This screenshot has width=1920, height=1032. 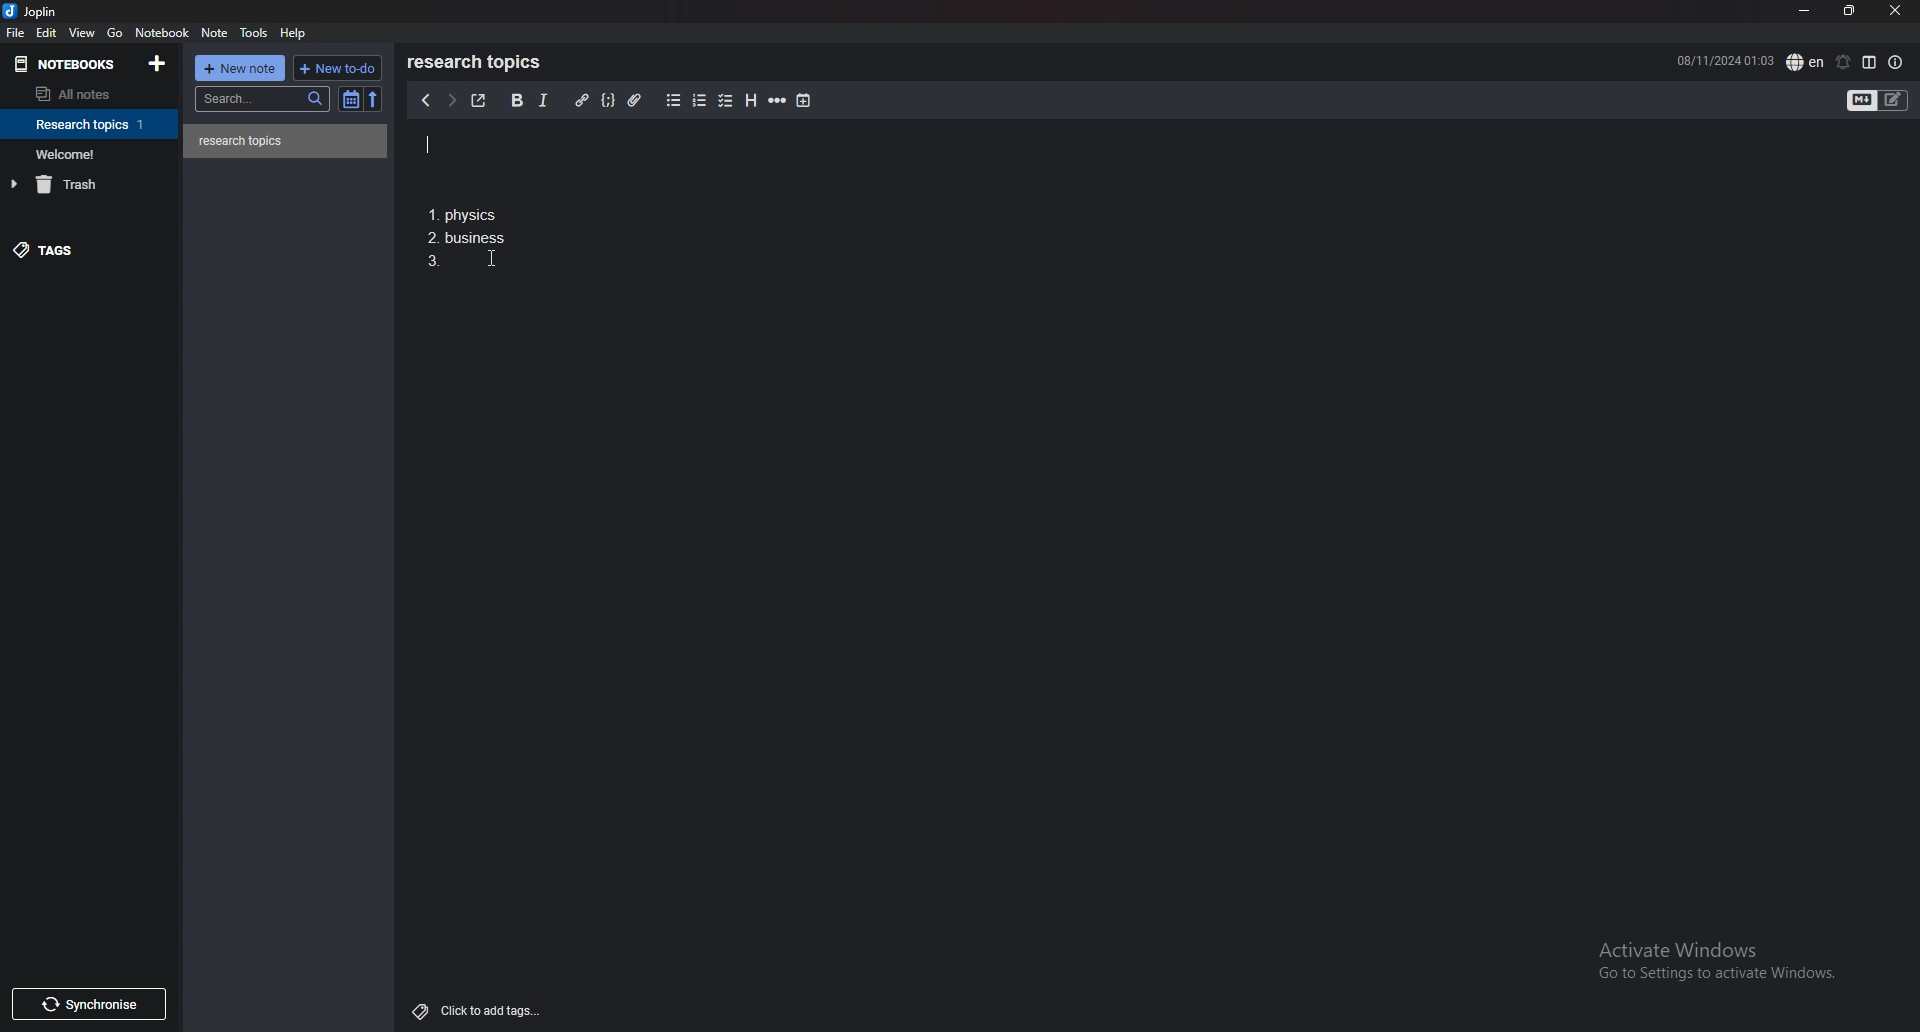 I want to click on 08/11/2024 01:02, so click(x=1724, y=60).